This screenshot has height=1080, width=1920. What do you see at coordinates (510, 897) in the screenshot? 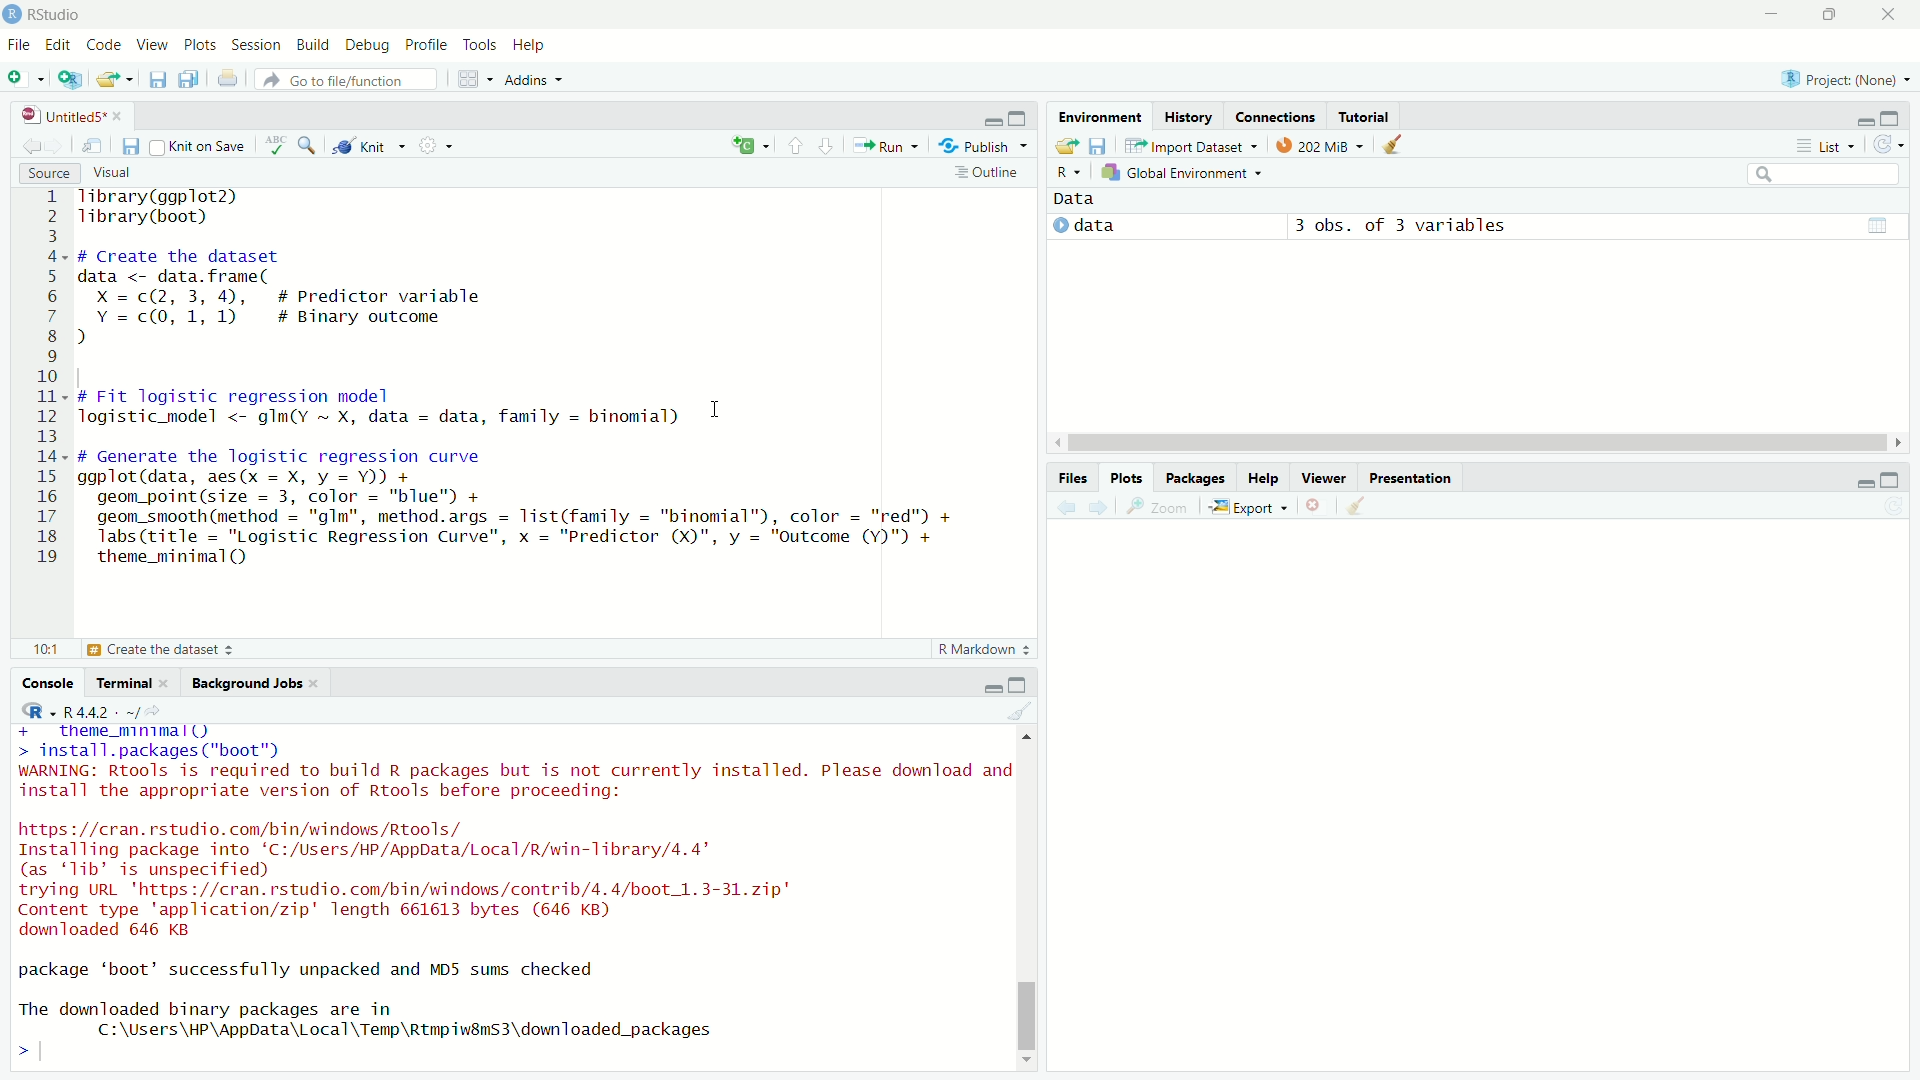
I see `+ theme_minimal()

> install.packages ("boot")

WARNING: Rtools is required to build R packages but is not currently installed. Please download anc

install the appropriate version of Rtools before proceeding:

https://cran.rstudio.com/bin/windows /Rtools/

Installing package into ‘C:/Users/HP/AppData/Local/R/win-library/4.4’

(as ‘1ib’ is unspecified)

trying URL 'https://cran.rstudio.com/bin/windows/contrib/4.4/boot_1.3-31.zip"

Content type 'application/zip' length 661613 bytes (646 KB)

downloaded 646 KB

package ‘boot’ successfully unpacked and MDS sums checked

The downloaded binary packages are in
C:\Users\HP\AppData\Local\Temp\Rtmpiw8mS3\downloaded_packages

>` at bounding box center [510, 897].